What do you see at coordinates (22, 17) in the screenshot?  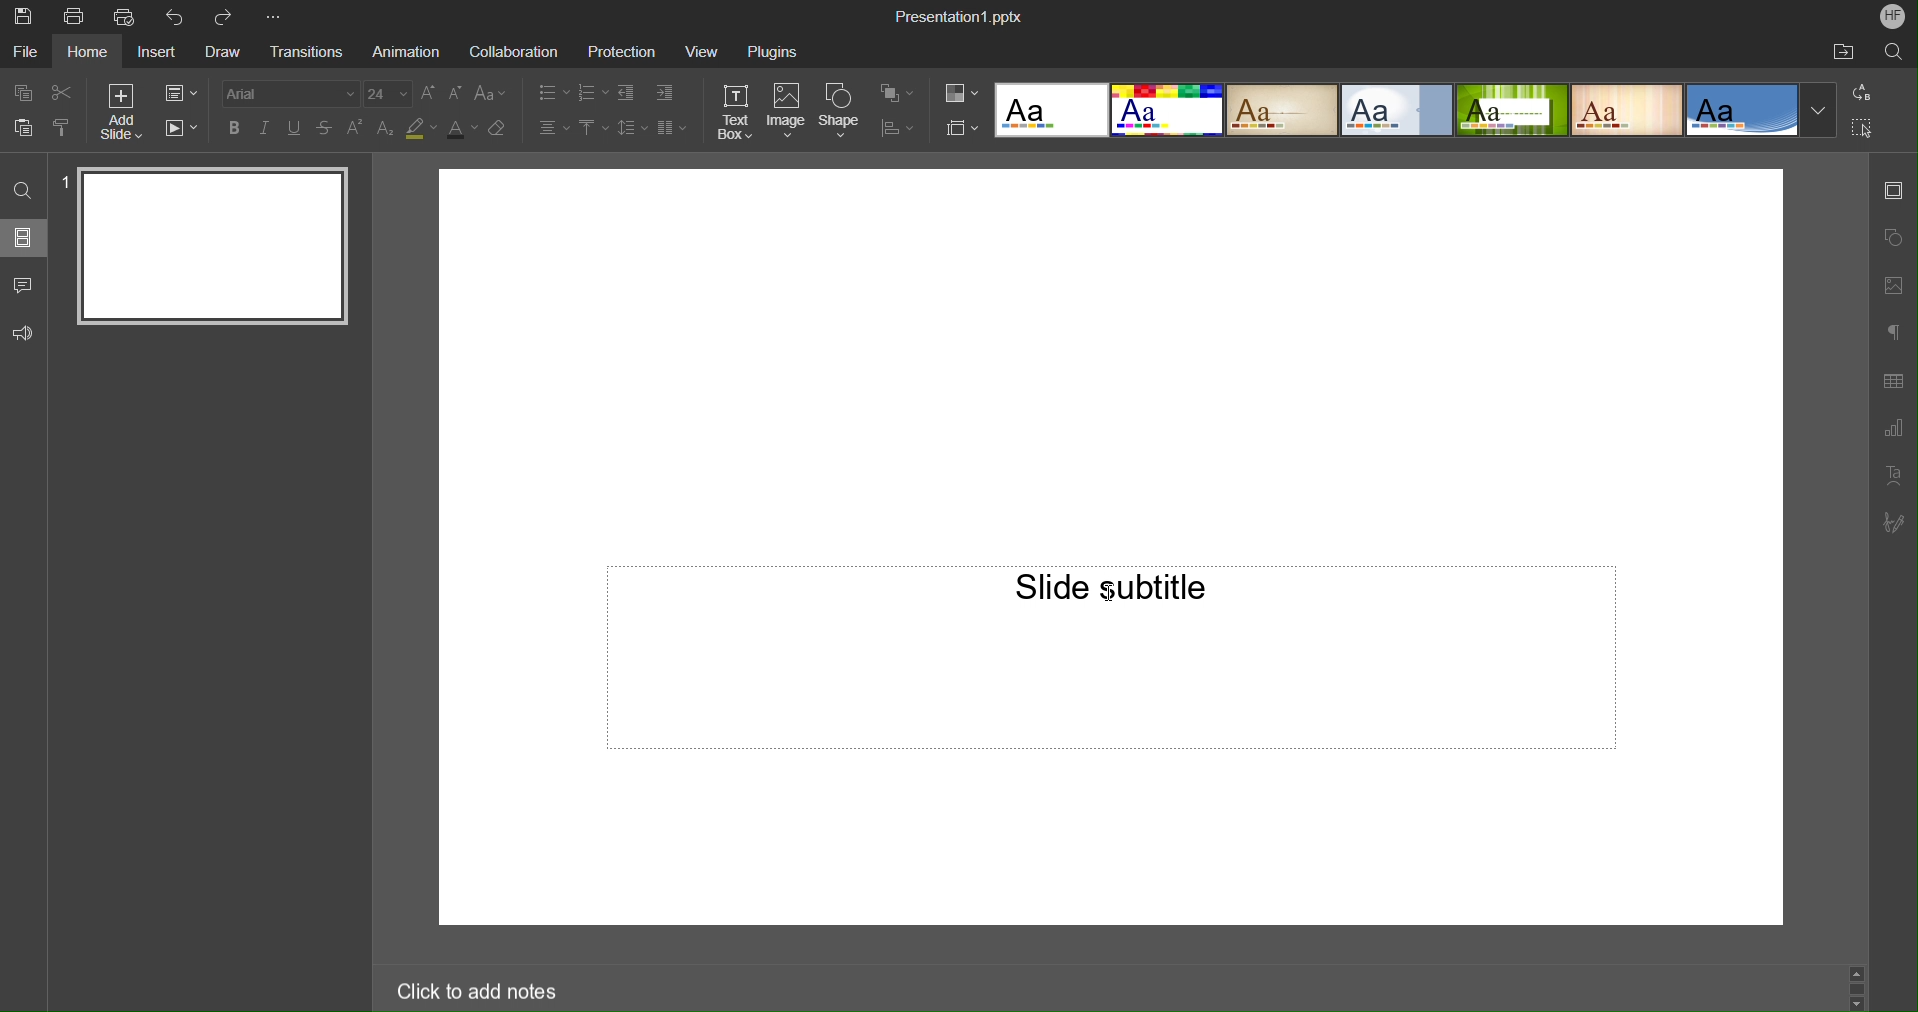 I see `Save` at bounding box center [22, 17].